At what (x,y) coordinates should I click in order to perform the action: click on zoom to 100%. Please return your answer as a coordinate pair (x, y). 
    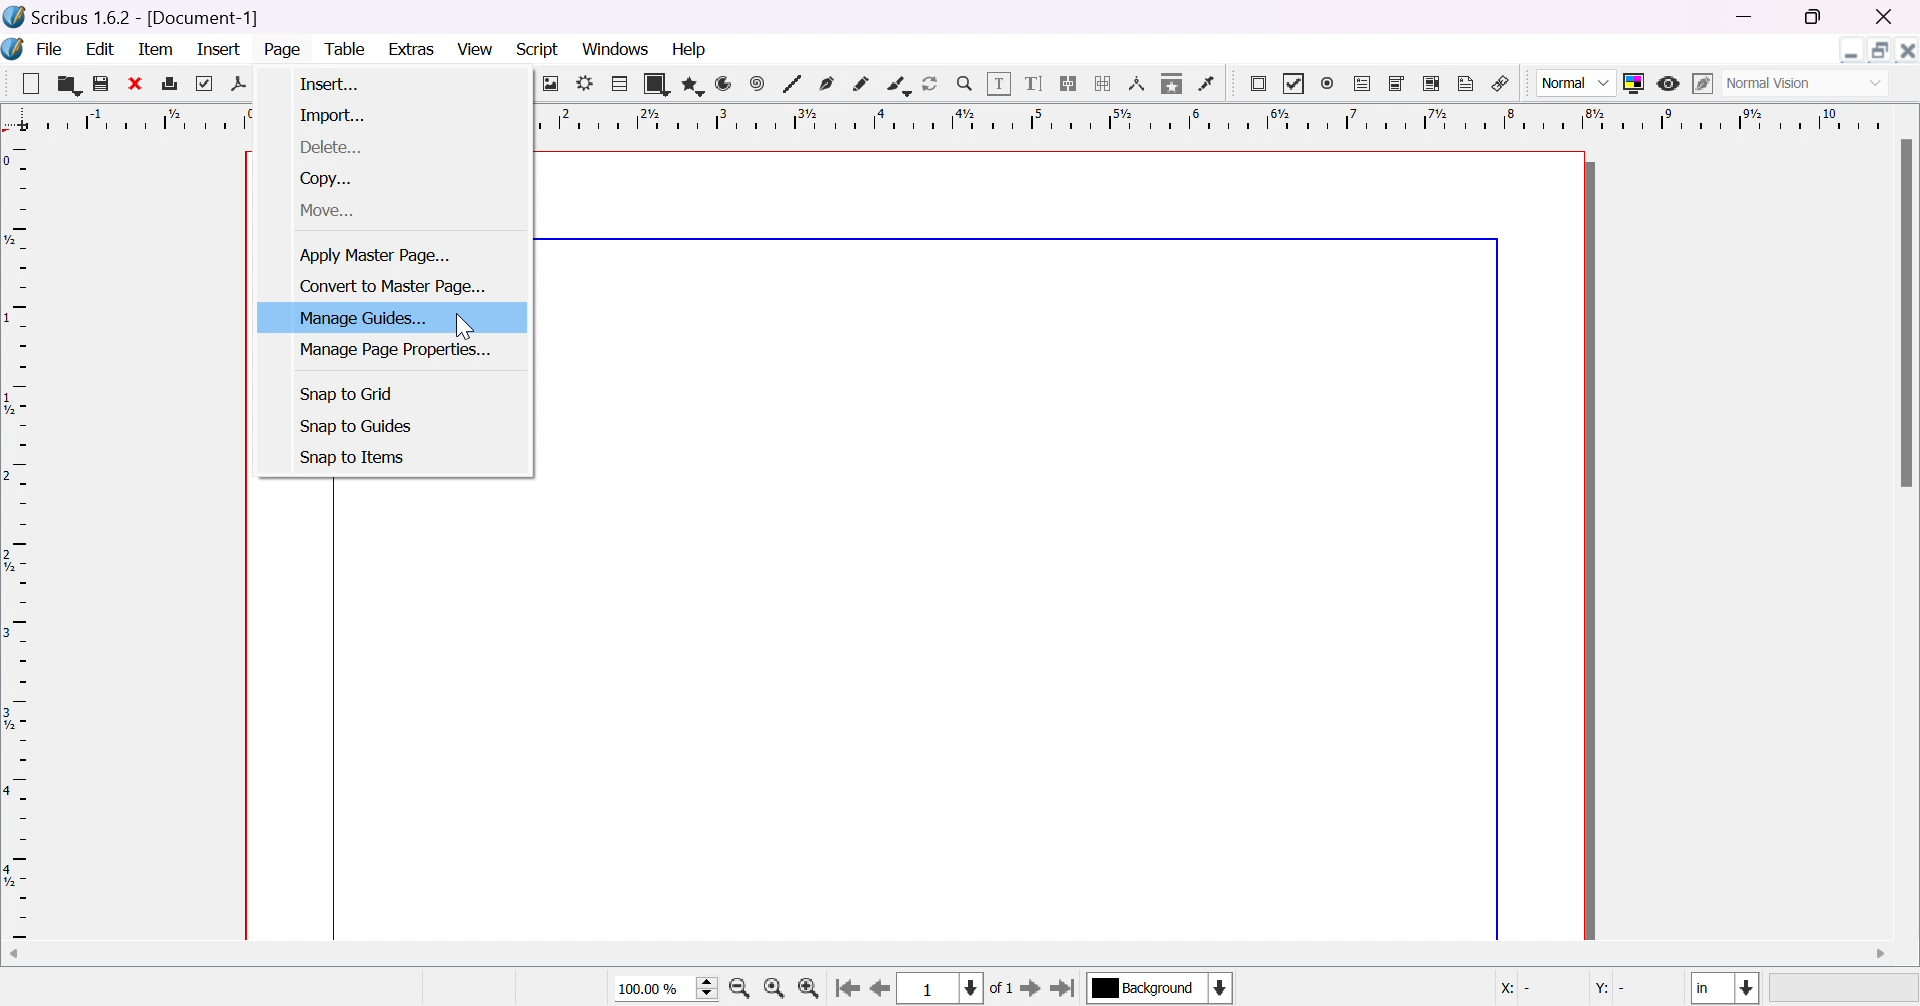
    Looking at the image, I should click on (774, 987).